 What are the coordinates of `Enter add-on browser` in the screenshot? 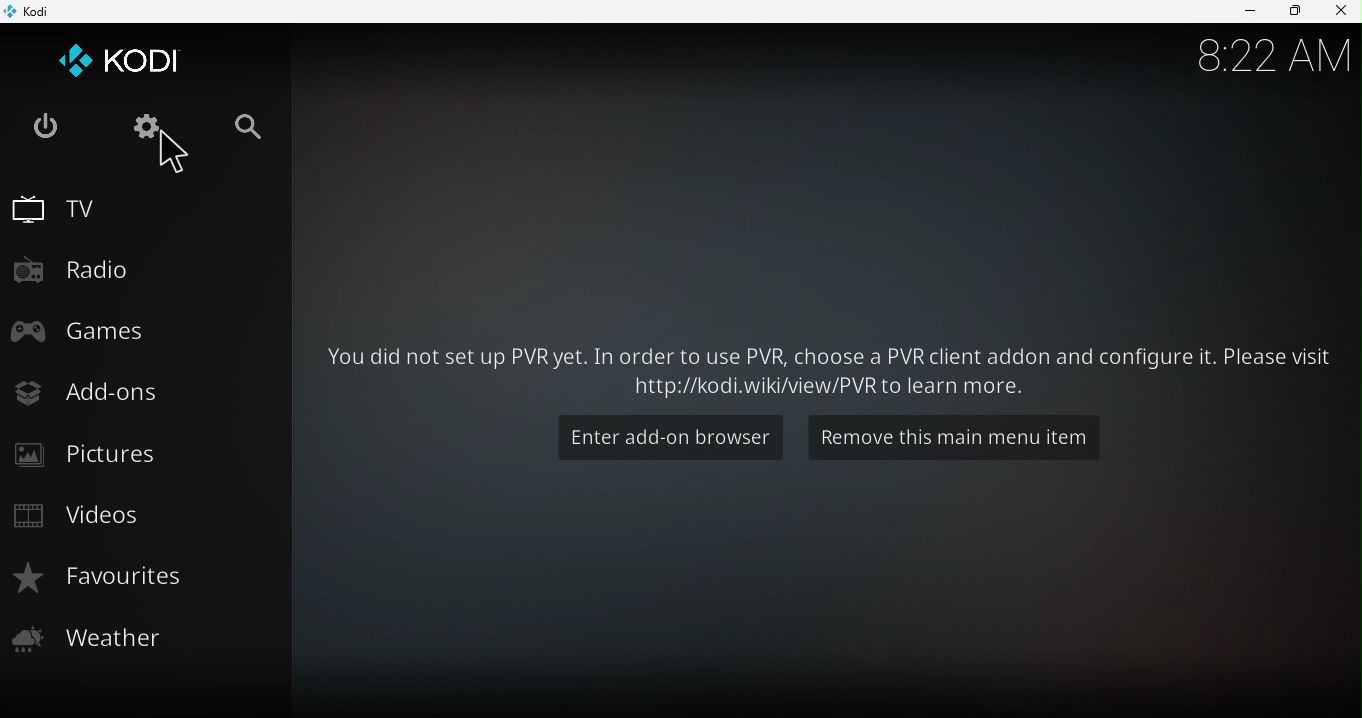 It's located at (669, 437).